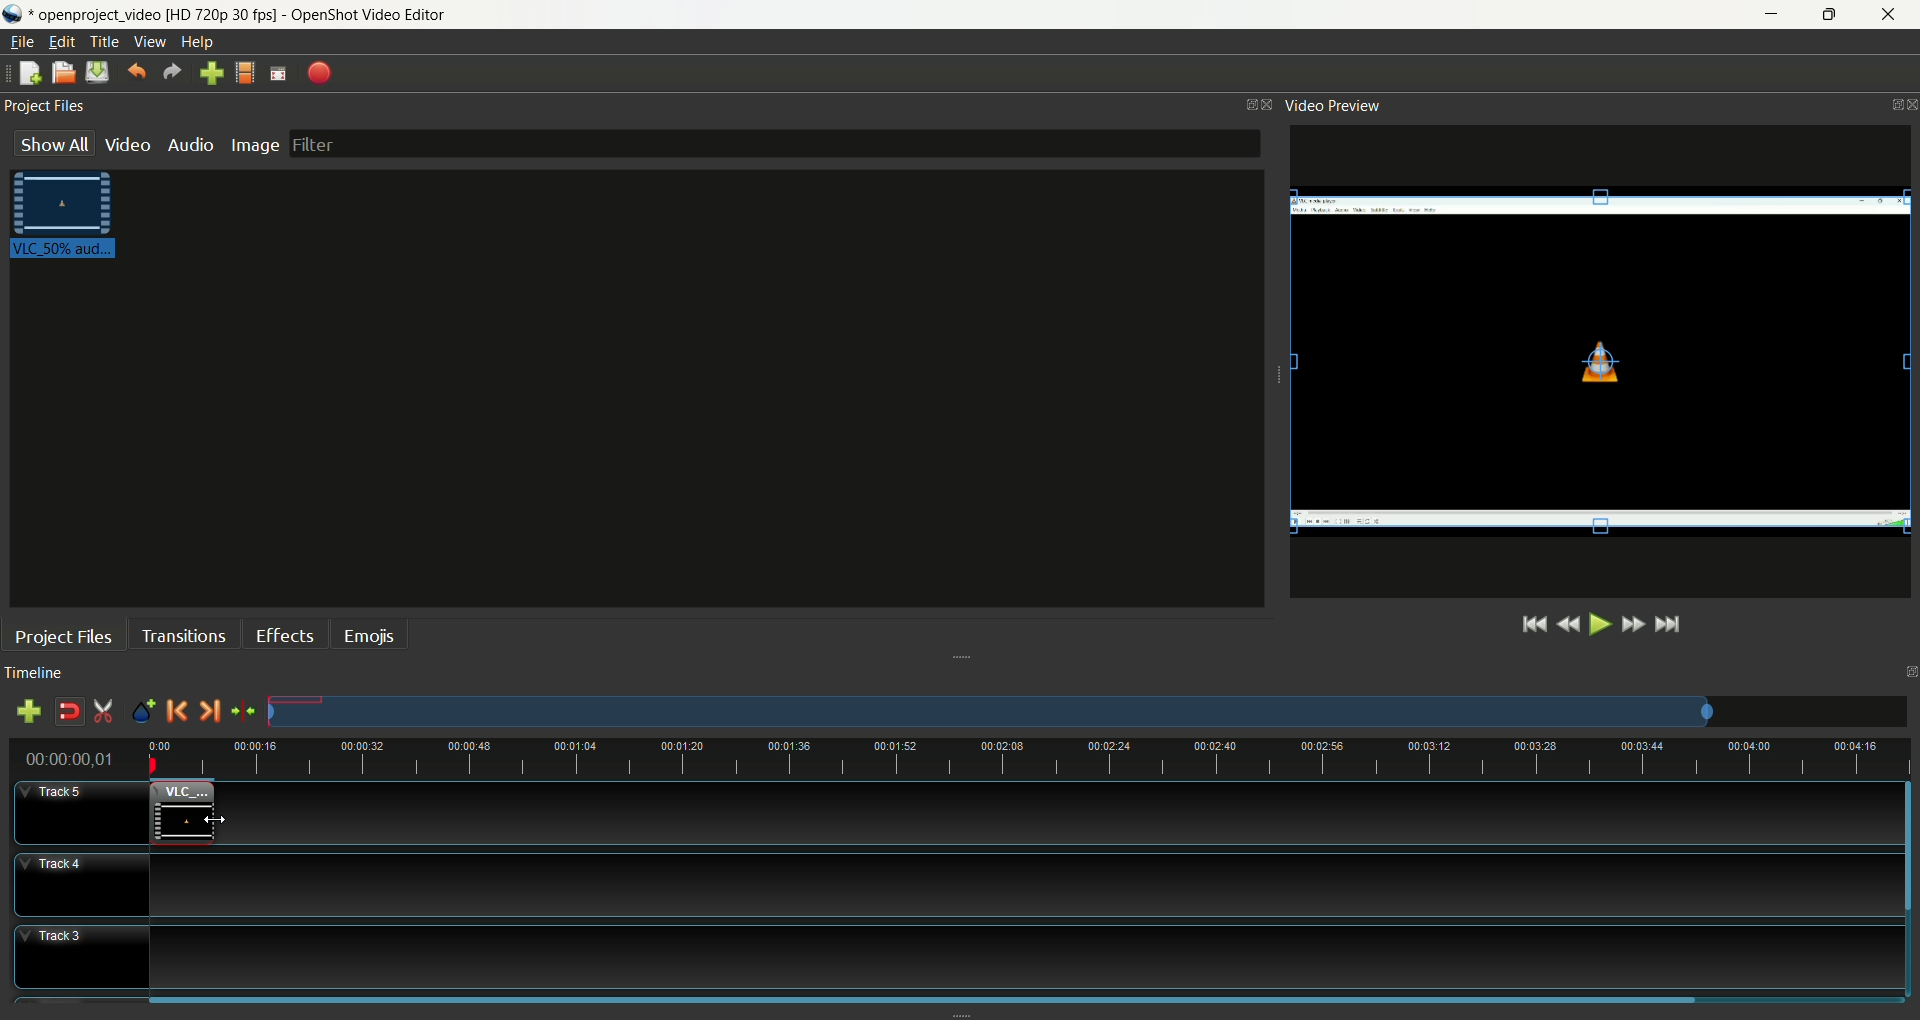 This screenshot has height=1020, width=1920. I want to click on fast forward, so click(1634, 624).